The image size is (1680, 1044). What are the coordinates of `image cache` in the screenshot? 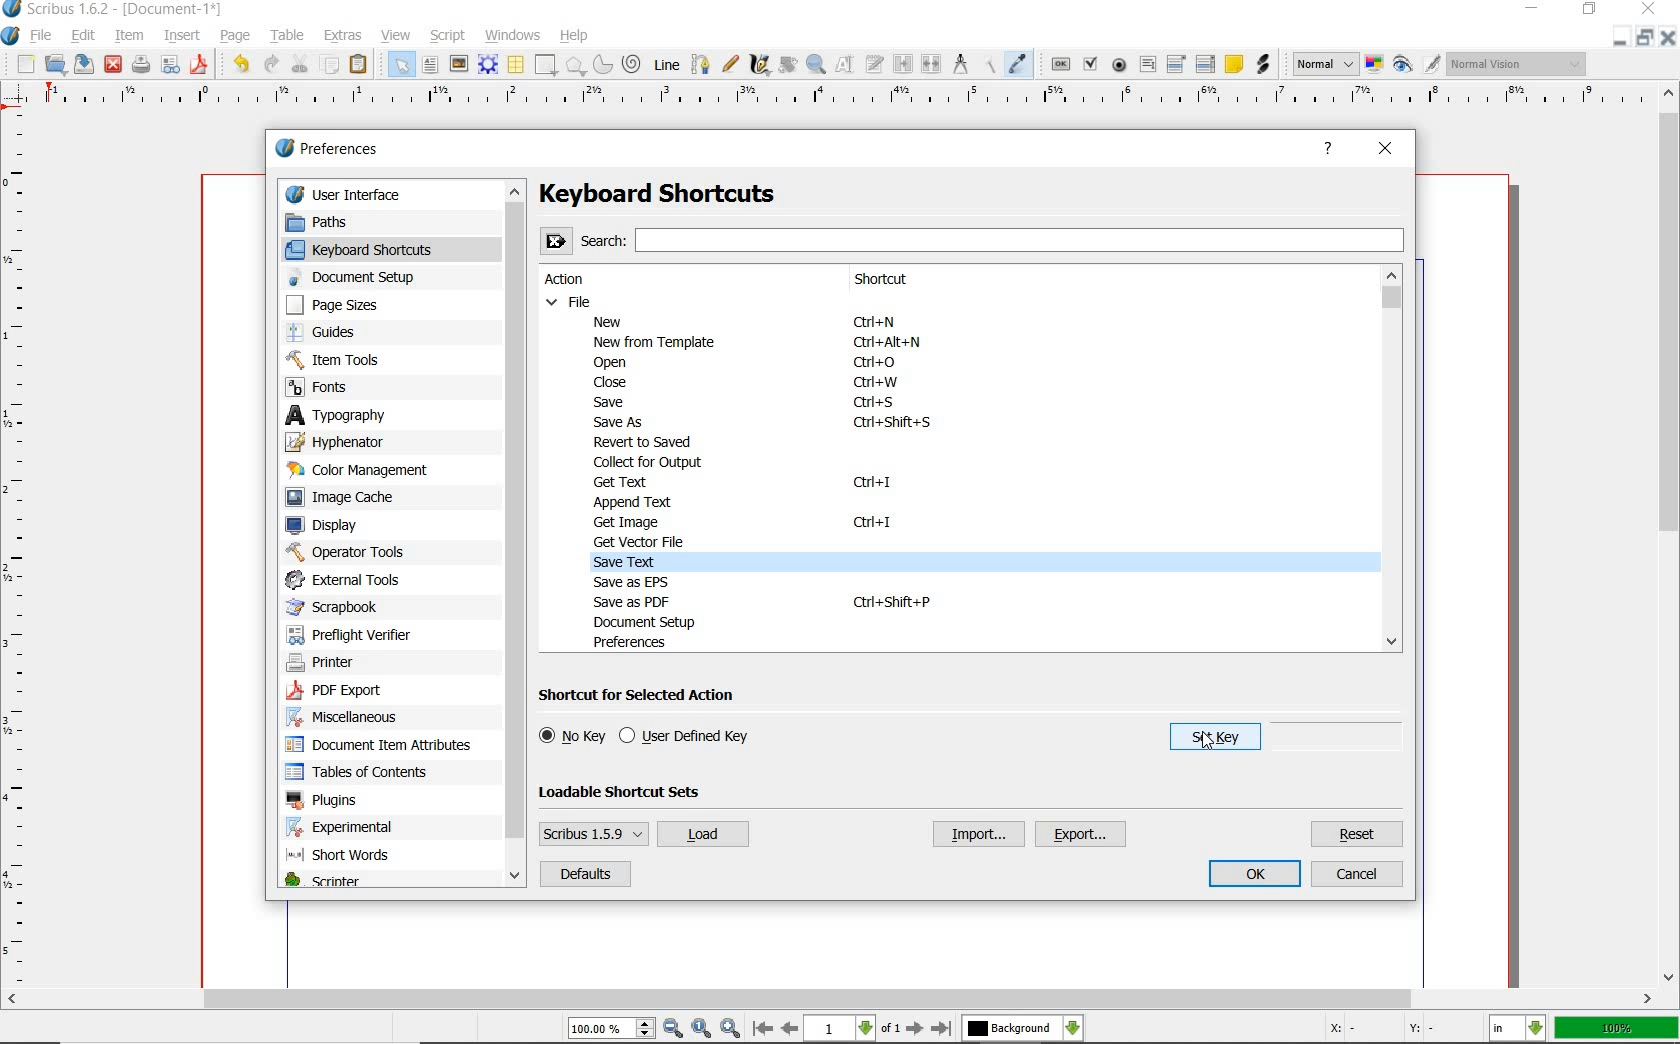 It's located at (352, 498).